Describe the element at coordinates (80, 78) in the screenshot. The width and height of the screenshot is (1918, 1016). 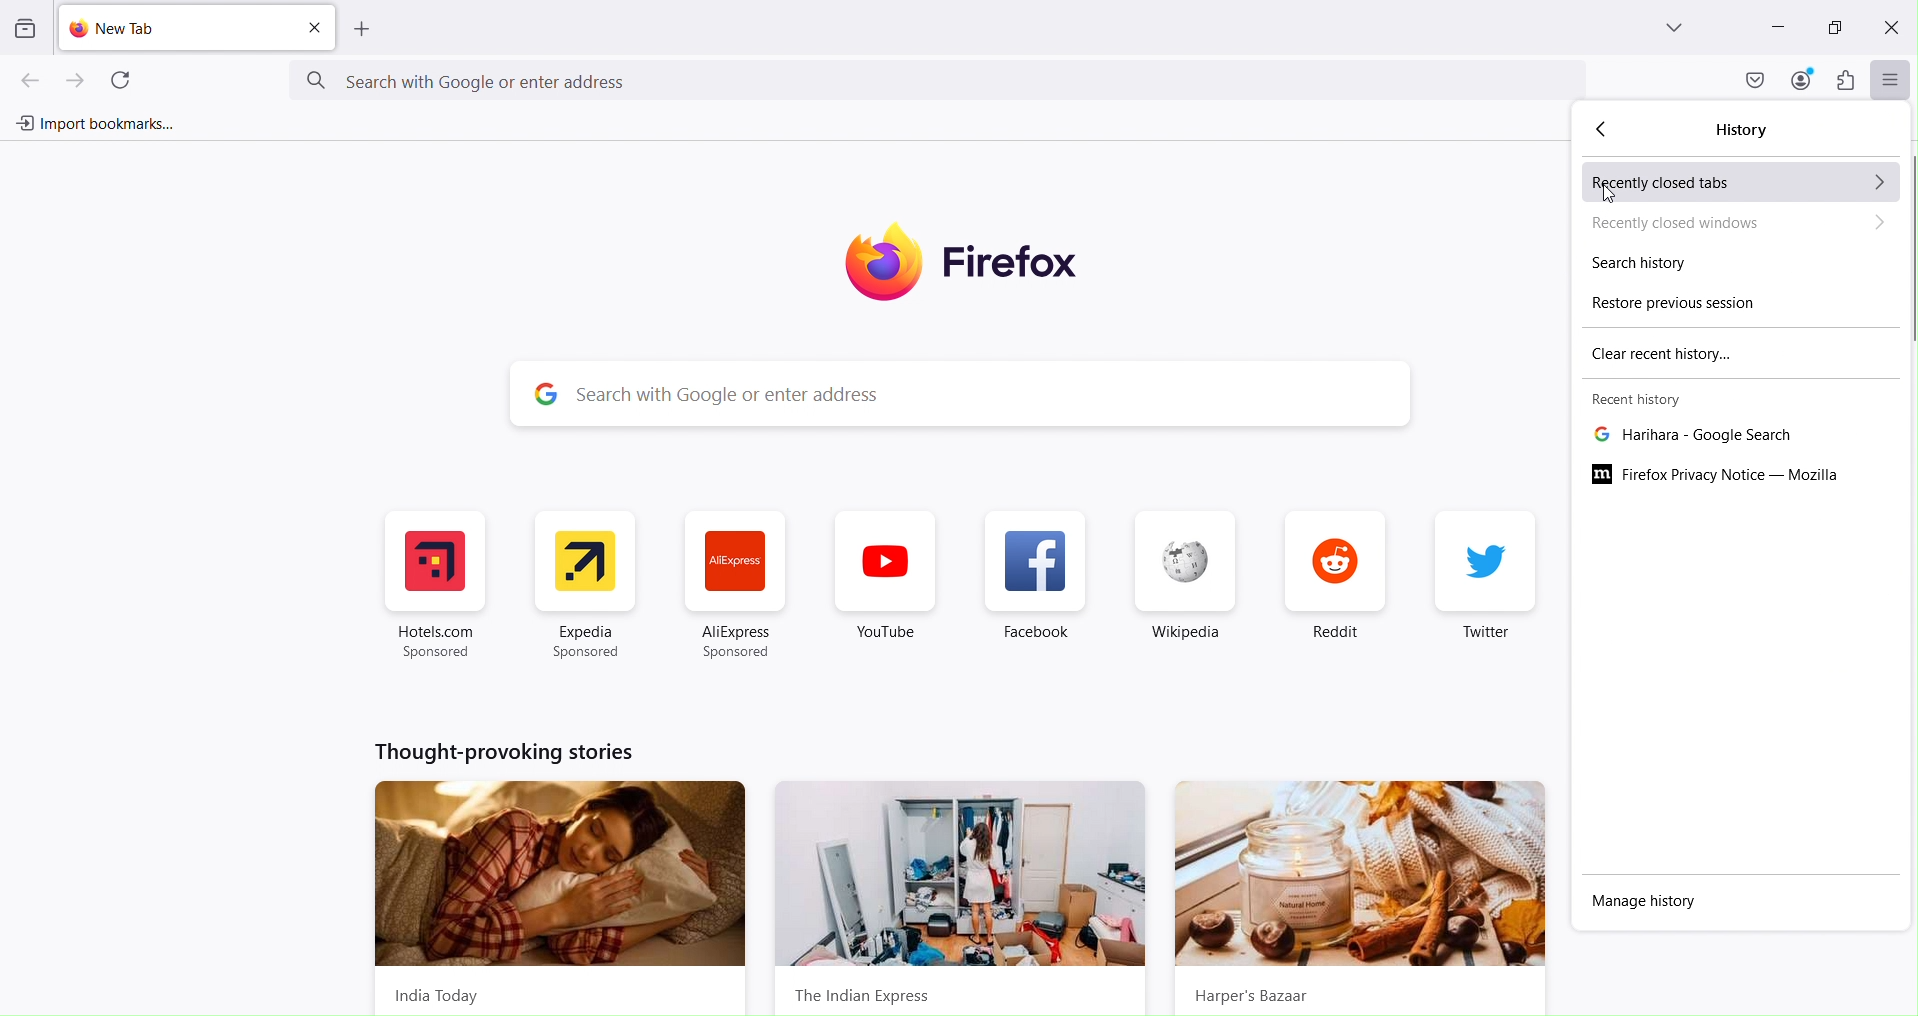
I see `Go forward one page ` at that location.